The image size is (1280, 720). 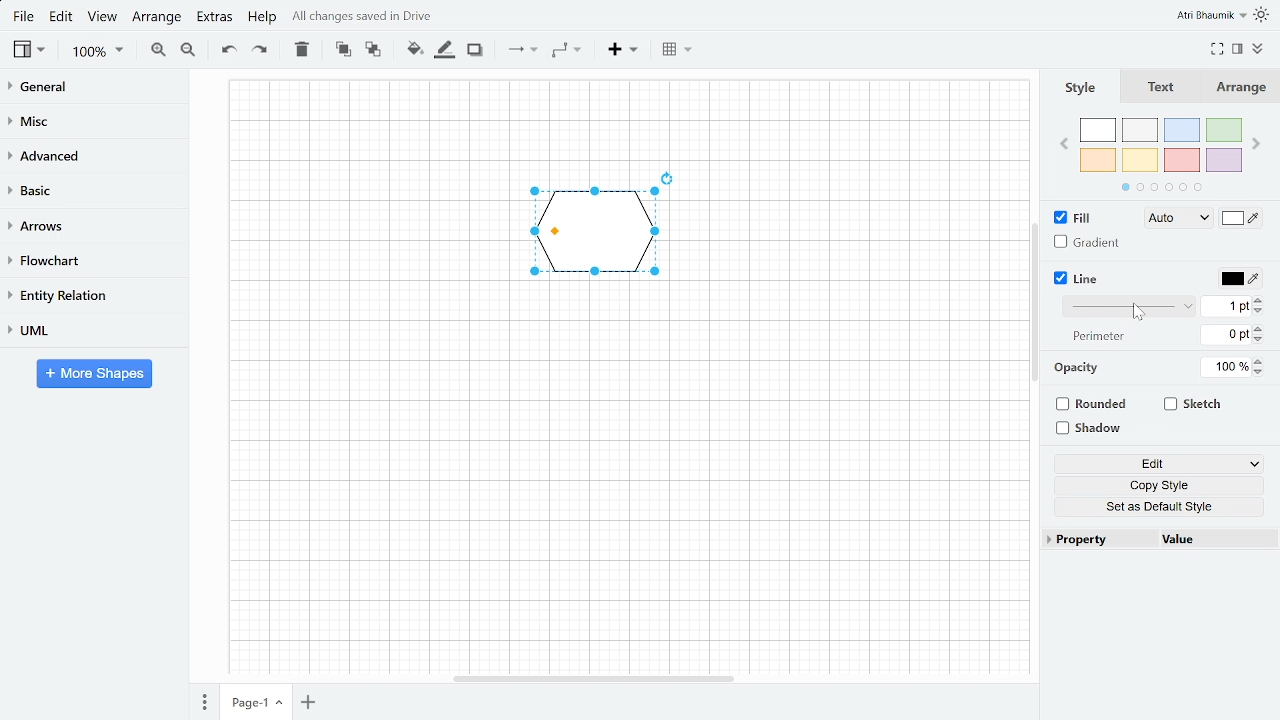 What do you see at coordinates (676, 50) in the screenshot?
I see `Table` at bounding box center [676, 50].